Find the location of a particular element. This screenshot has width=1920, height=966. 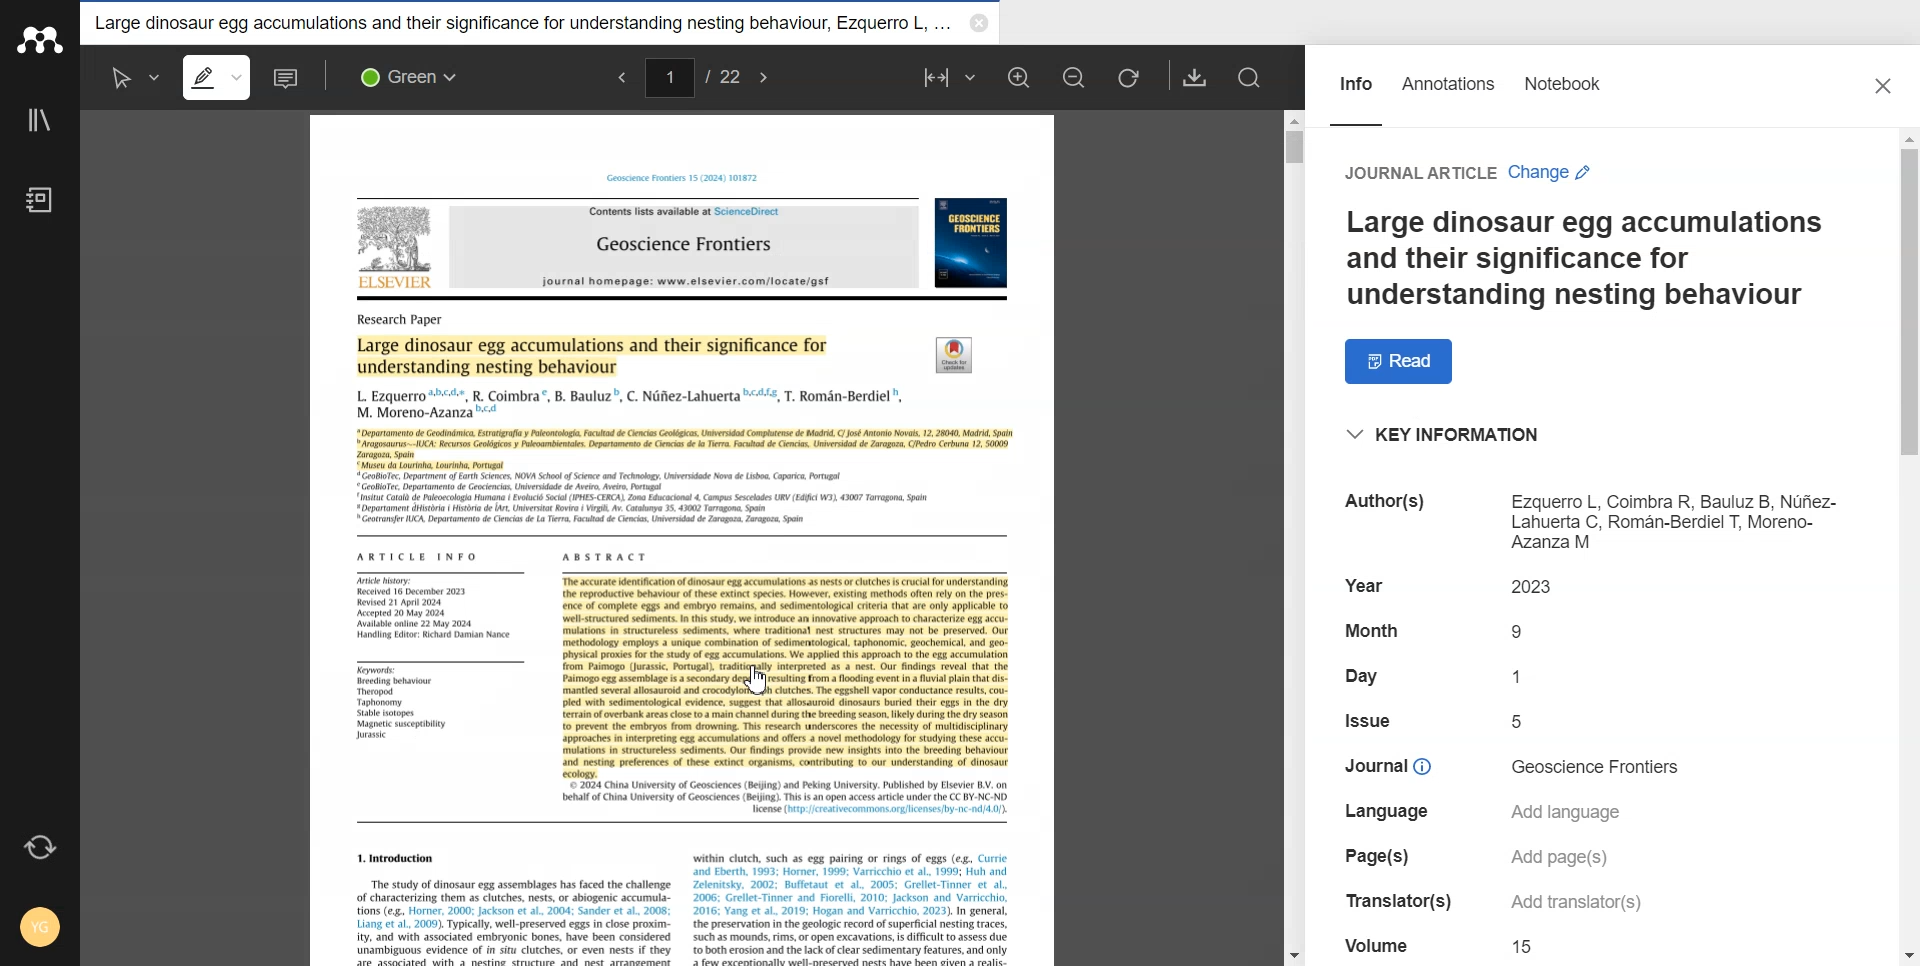

Logo is located at coordinates (39, 40).